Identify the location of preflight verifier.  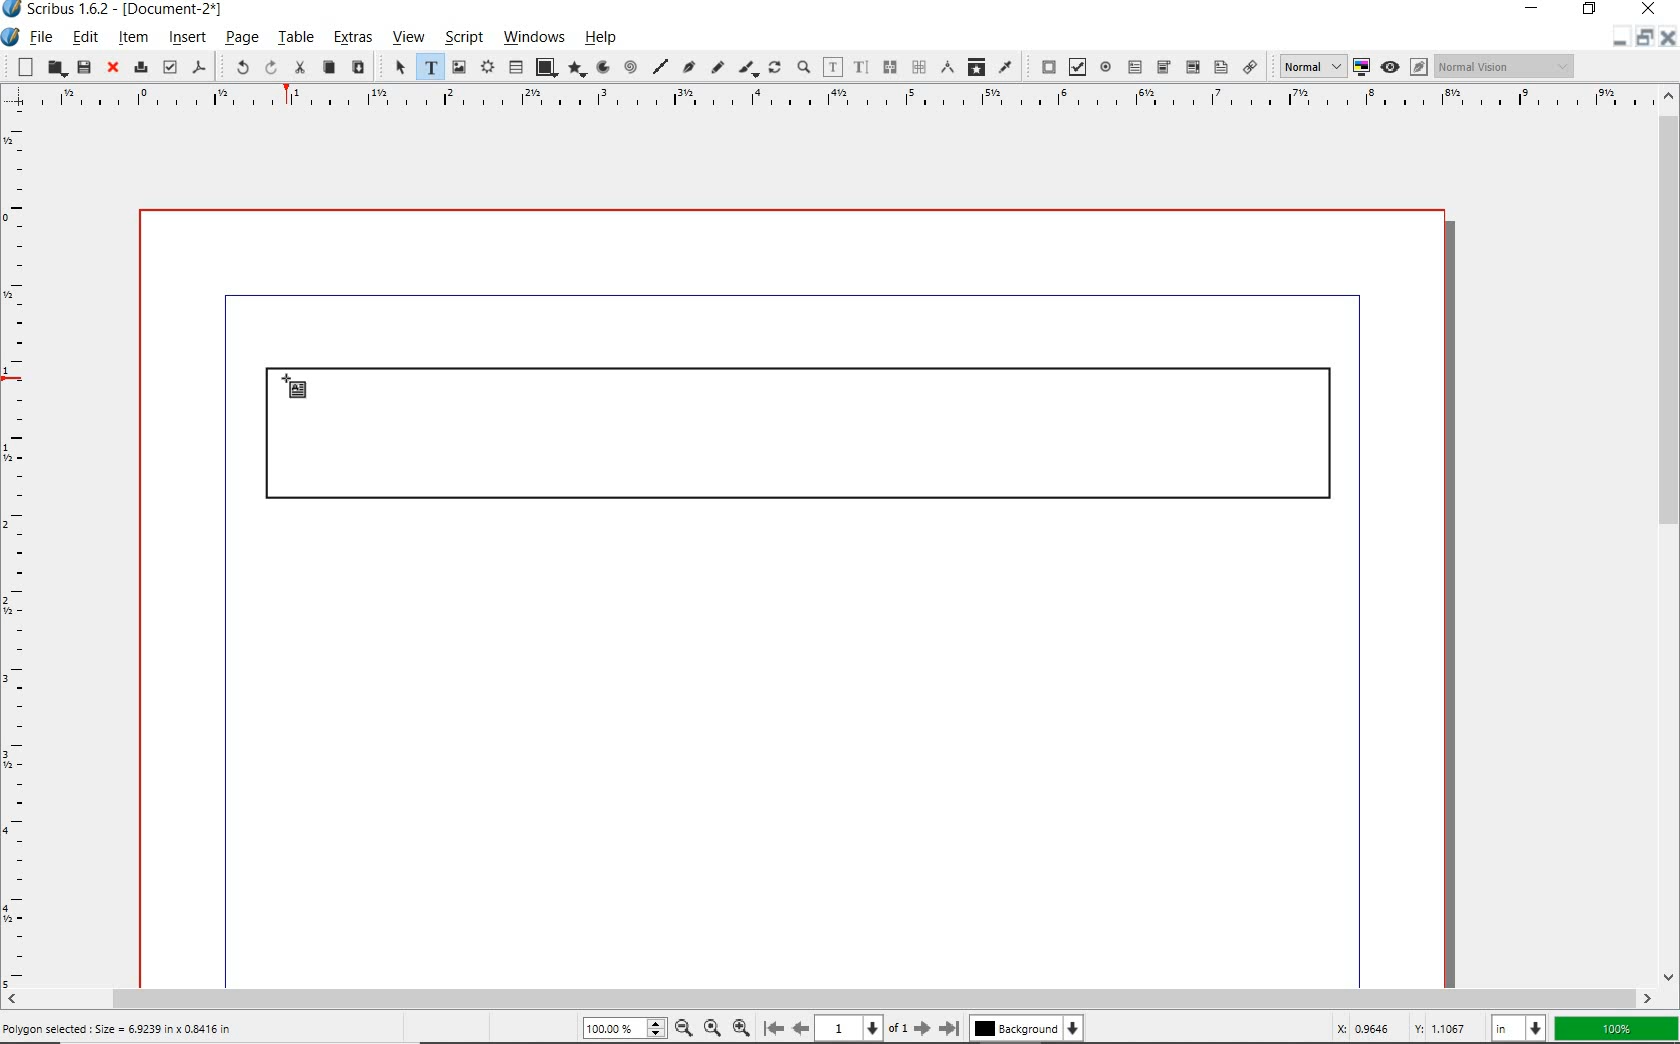
(169, 67).